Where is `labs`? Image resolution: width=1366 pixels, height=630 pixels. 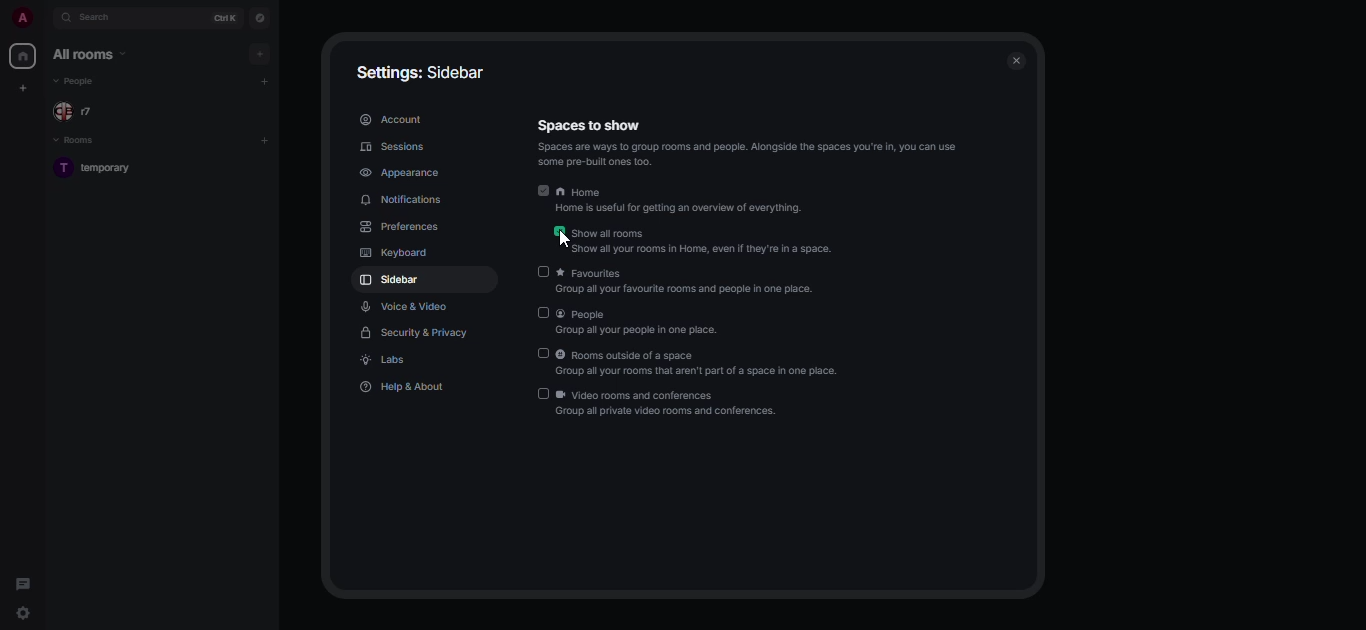
labs is located at coordinates (387, 360).